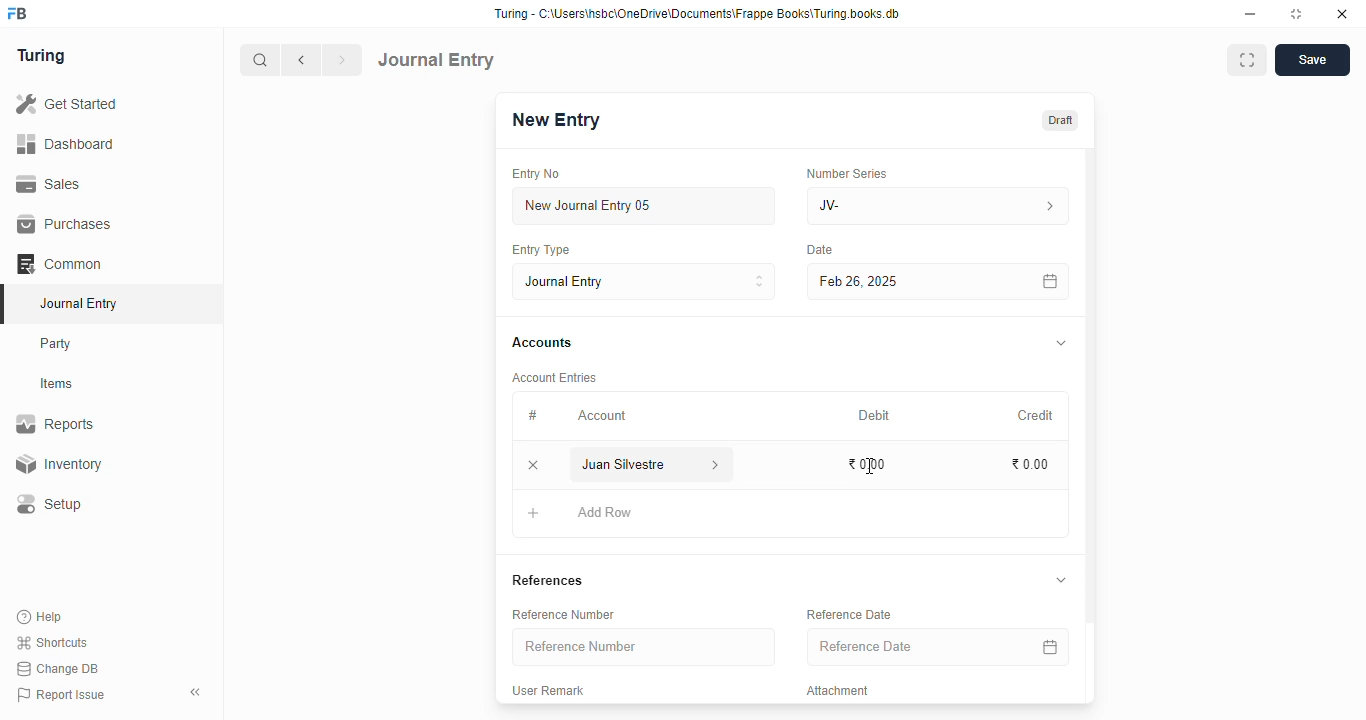  I want to click on help, so click(41, 616).